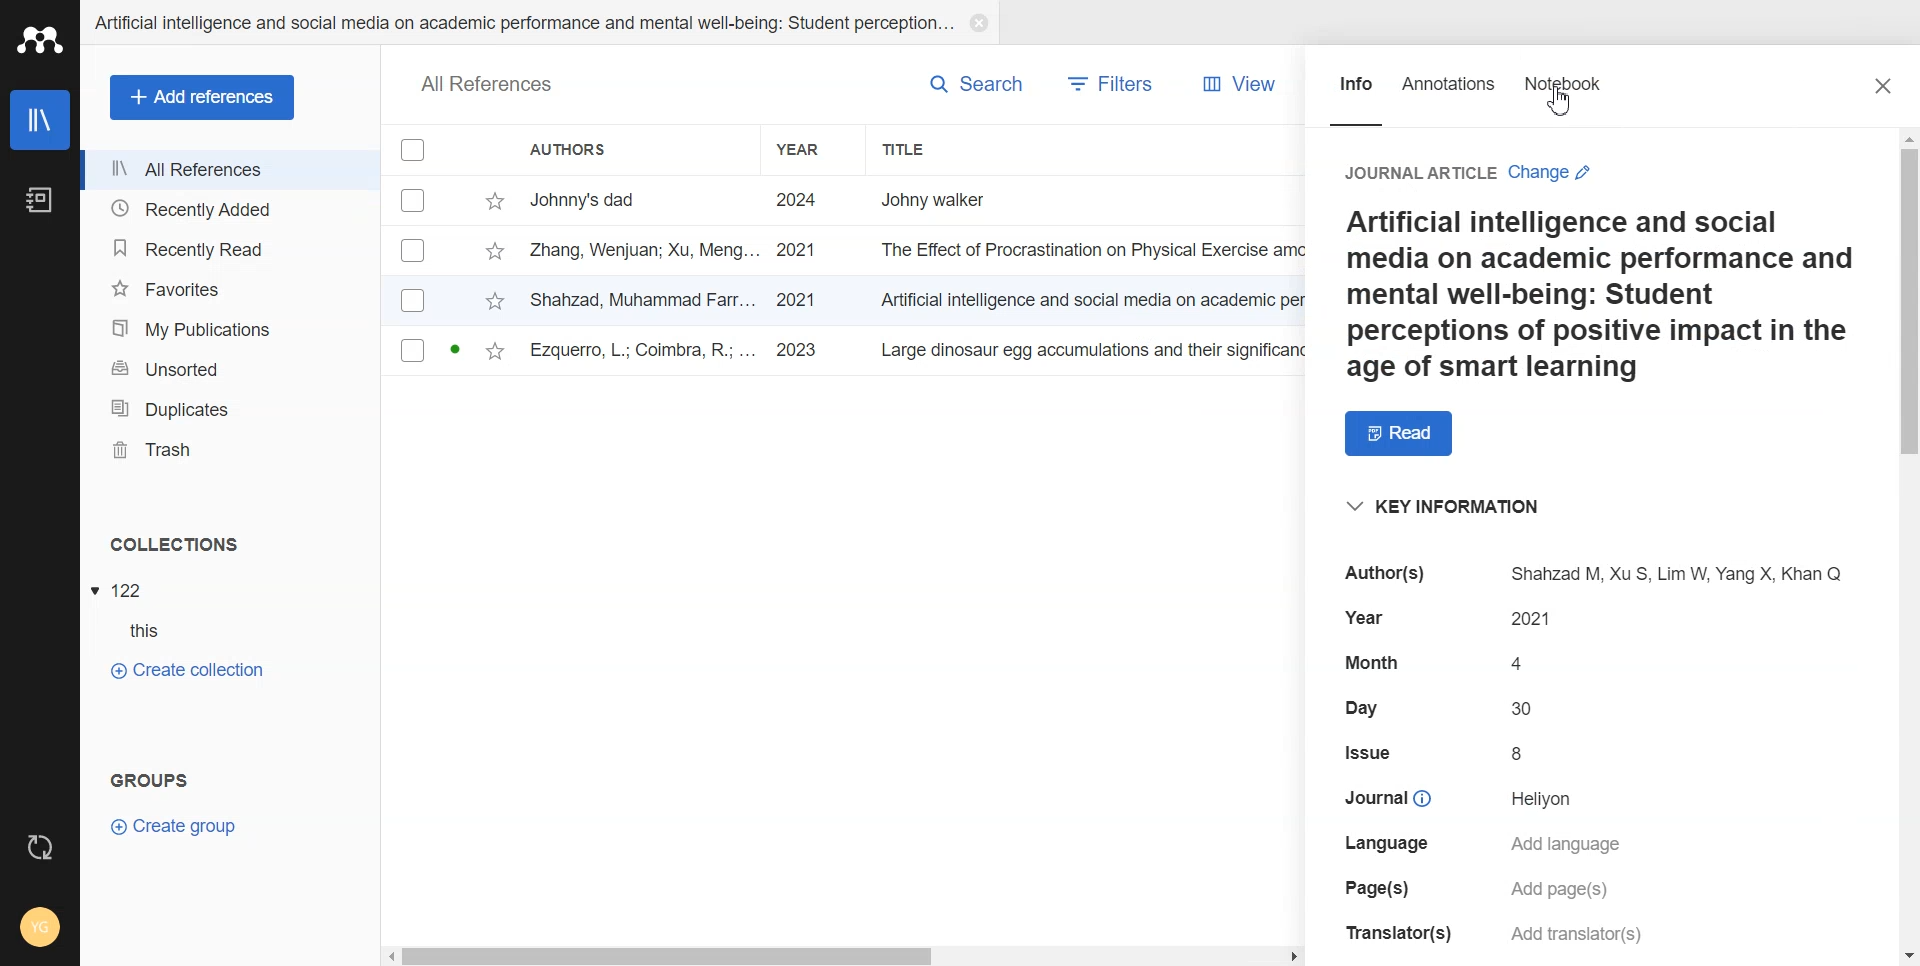  Describe the element at coordinates (230, 170) in the screenshot. I see `All References` at that location.